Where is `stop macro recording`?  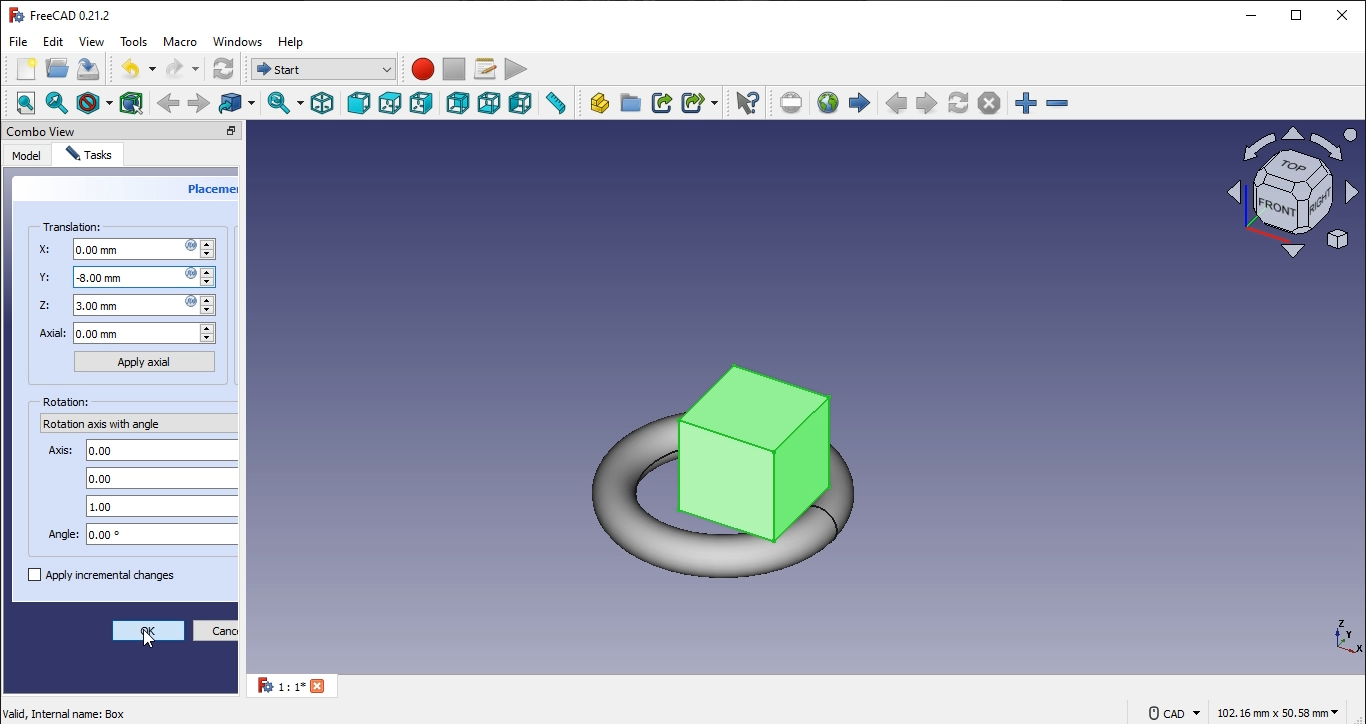 stop macro recording is located at coordinates (453, 70).